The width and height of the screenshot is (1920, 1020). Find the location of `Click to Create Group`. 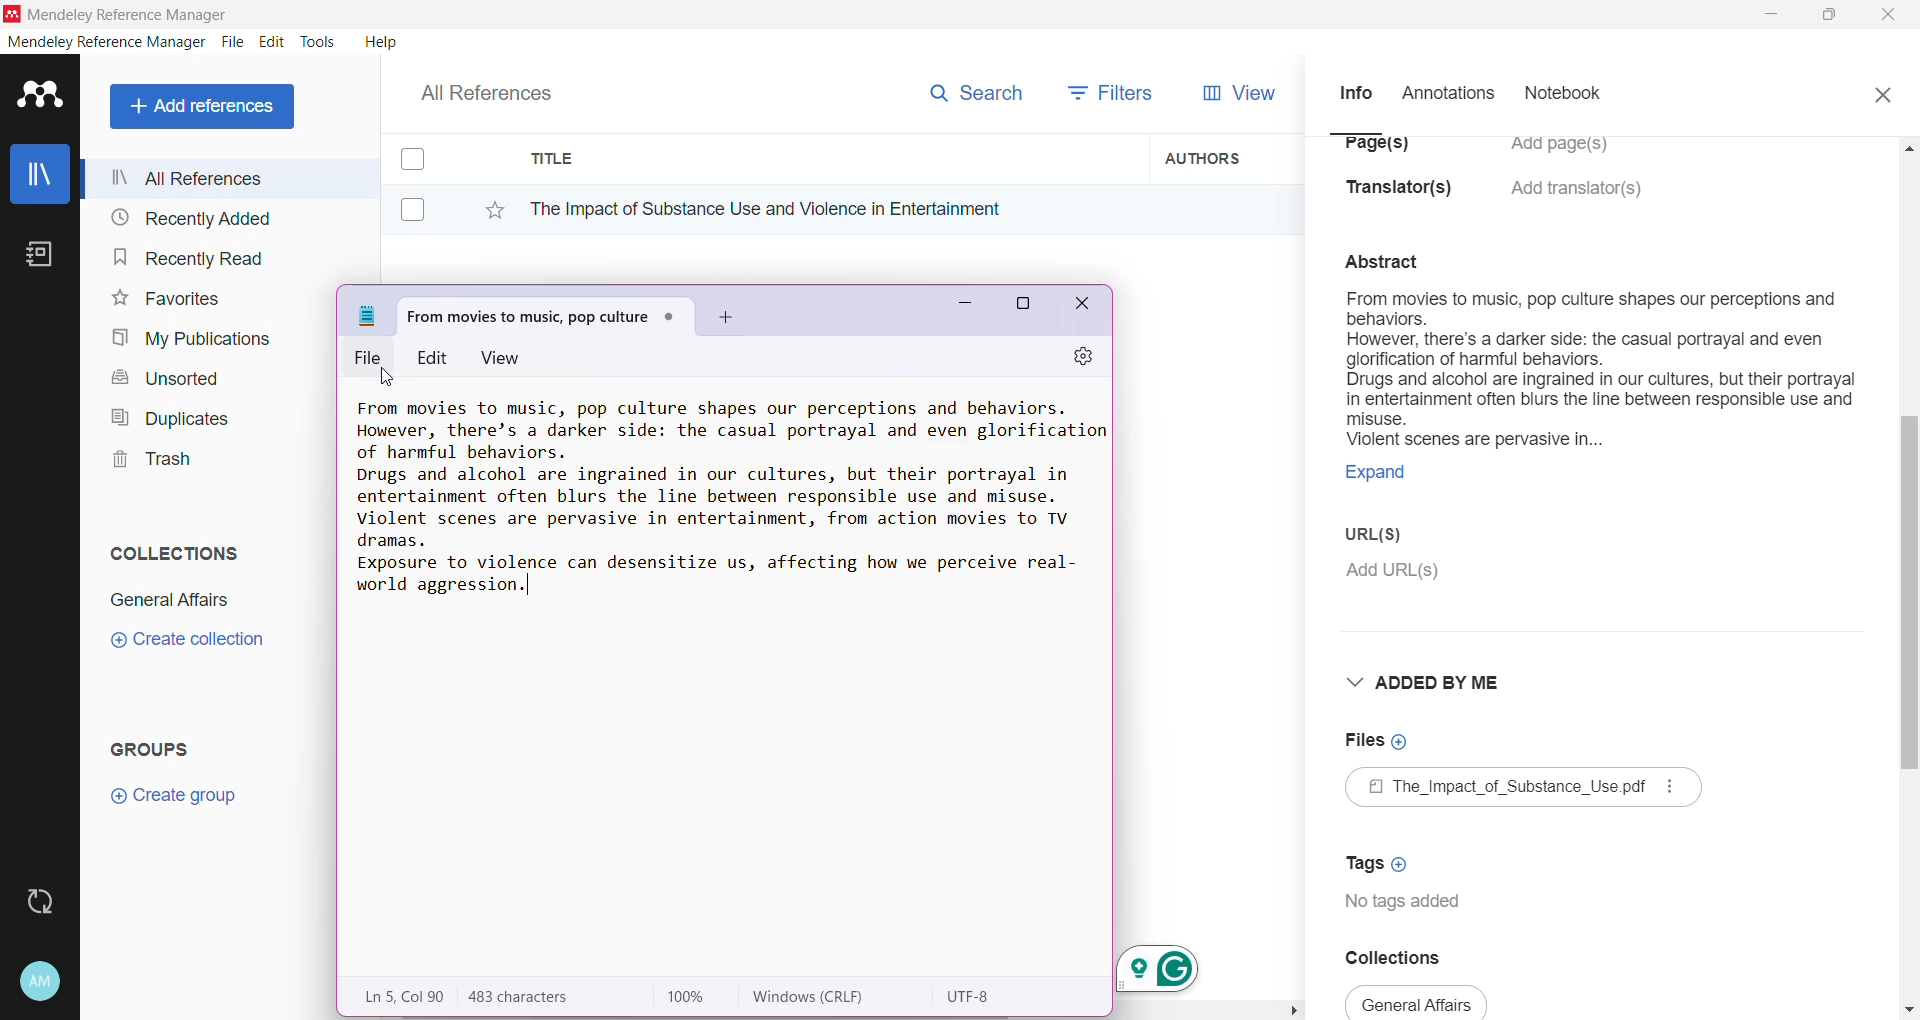

Click to Create Group is located at coordinates (178, 803).